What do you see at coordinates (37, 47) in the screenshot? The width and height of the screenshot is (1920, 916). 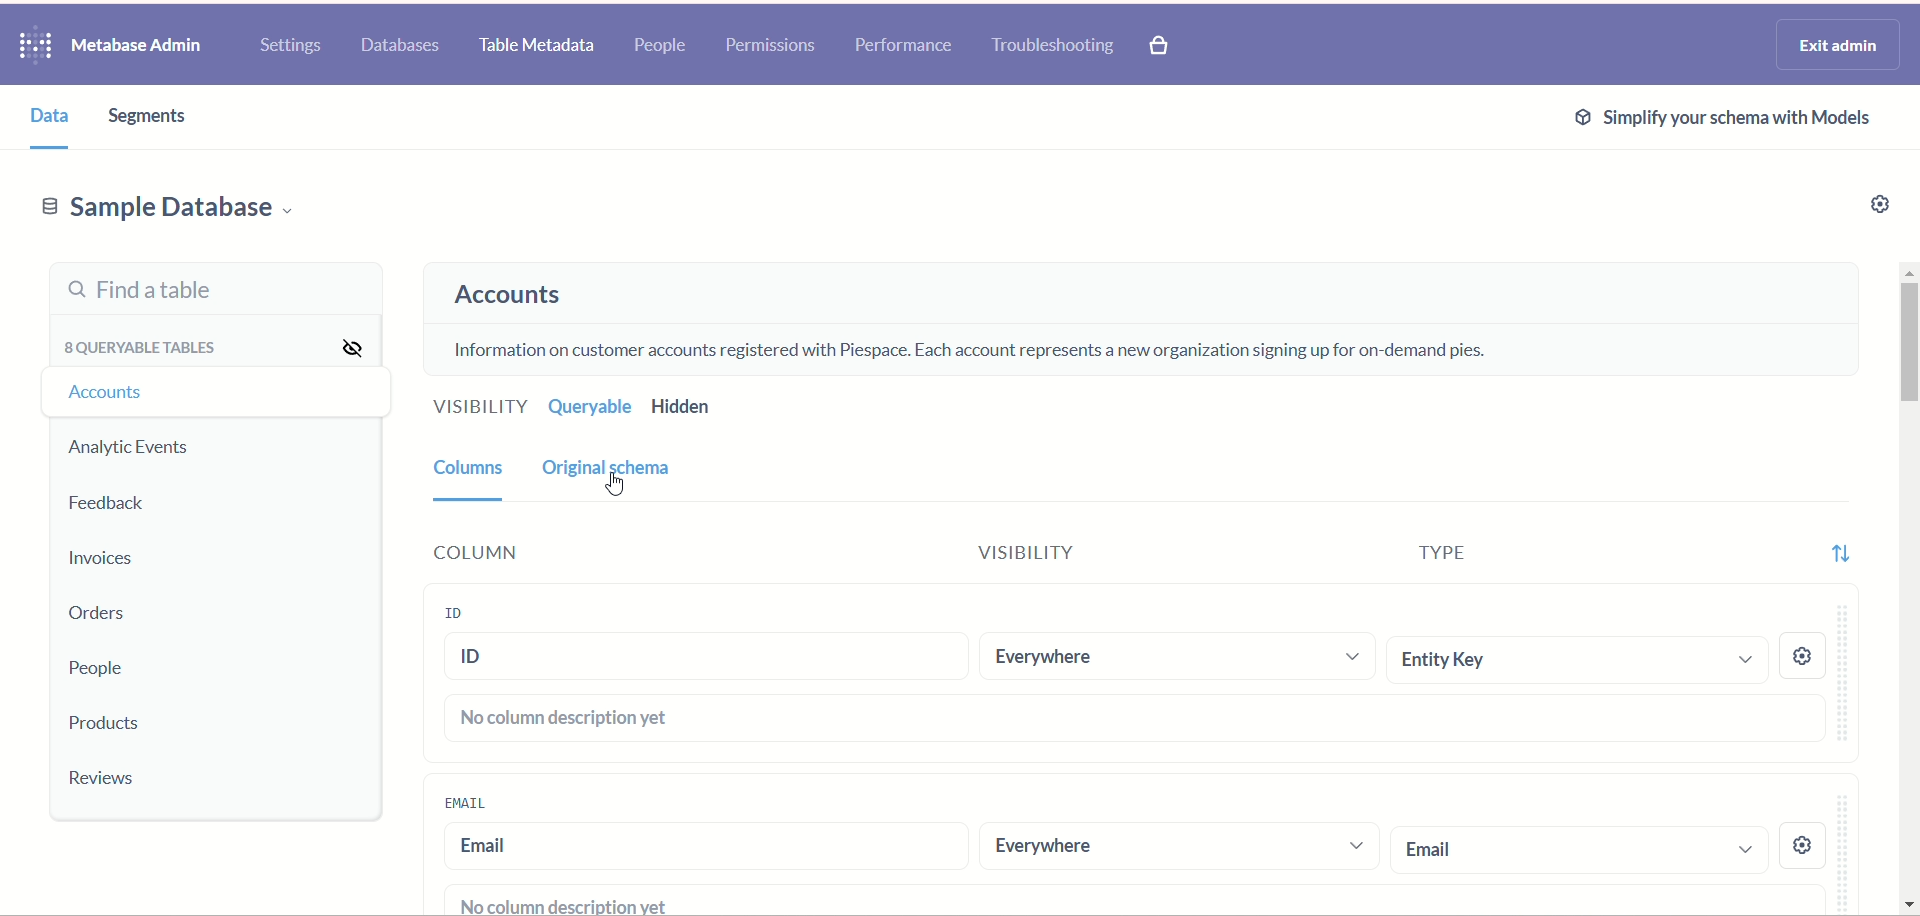 I see `logo` at bounding box center [37, 47].